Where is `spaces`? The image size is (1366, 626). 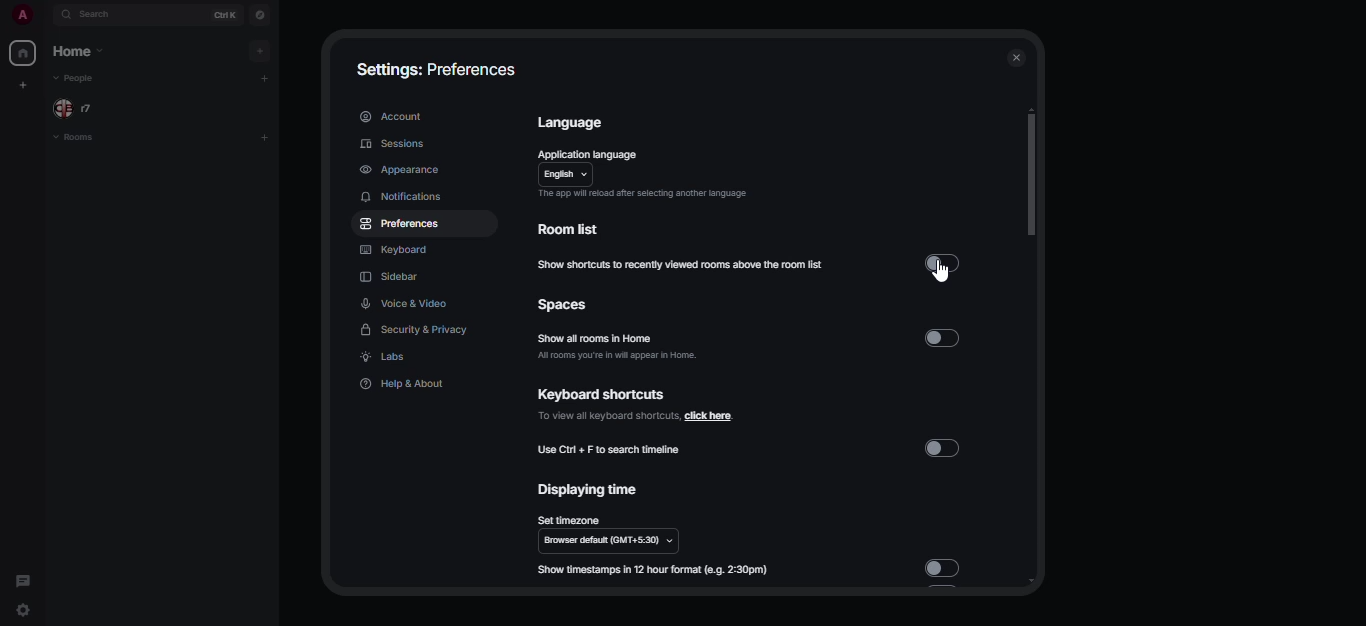 spaces is located at coordinates (562, 305).